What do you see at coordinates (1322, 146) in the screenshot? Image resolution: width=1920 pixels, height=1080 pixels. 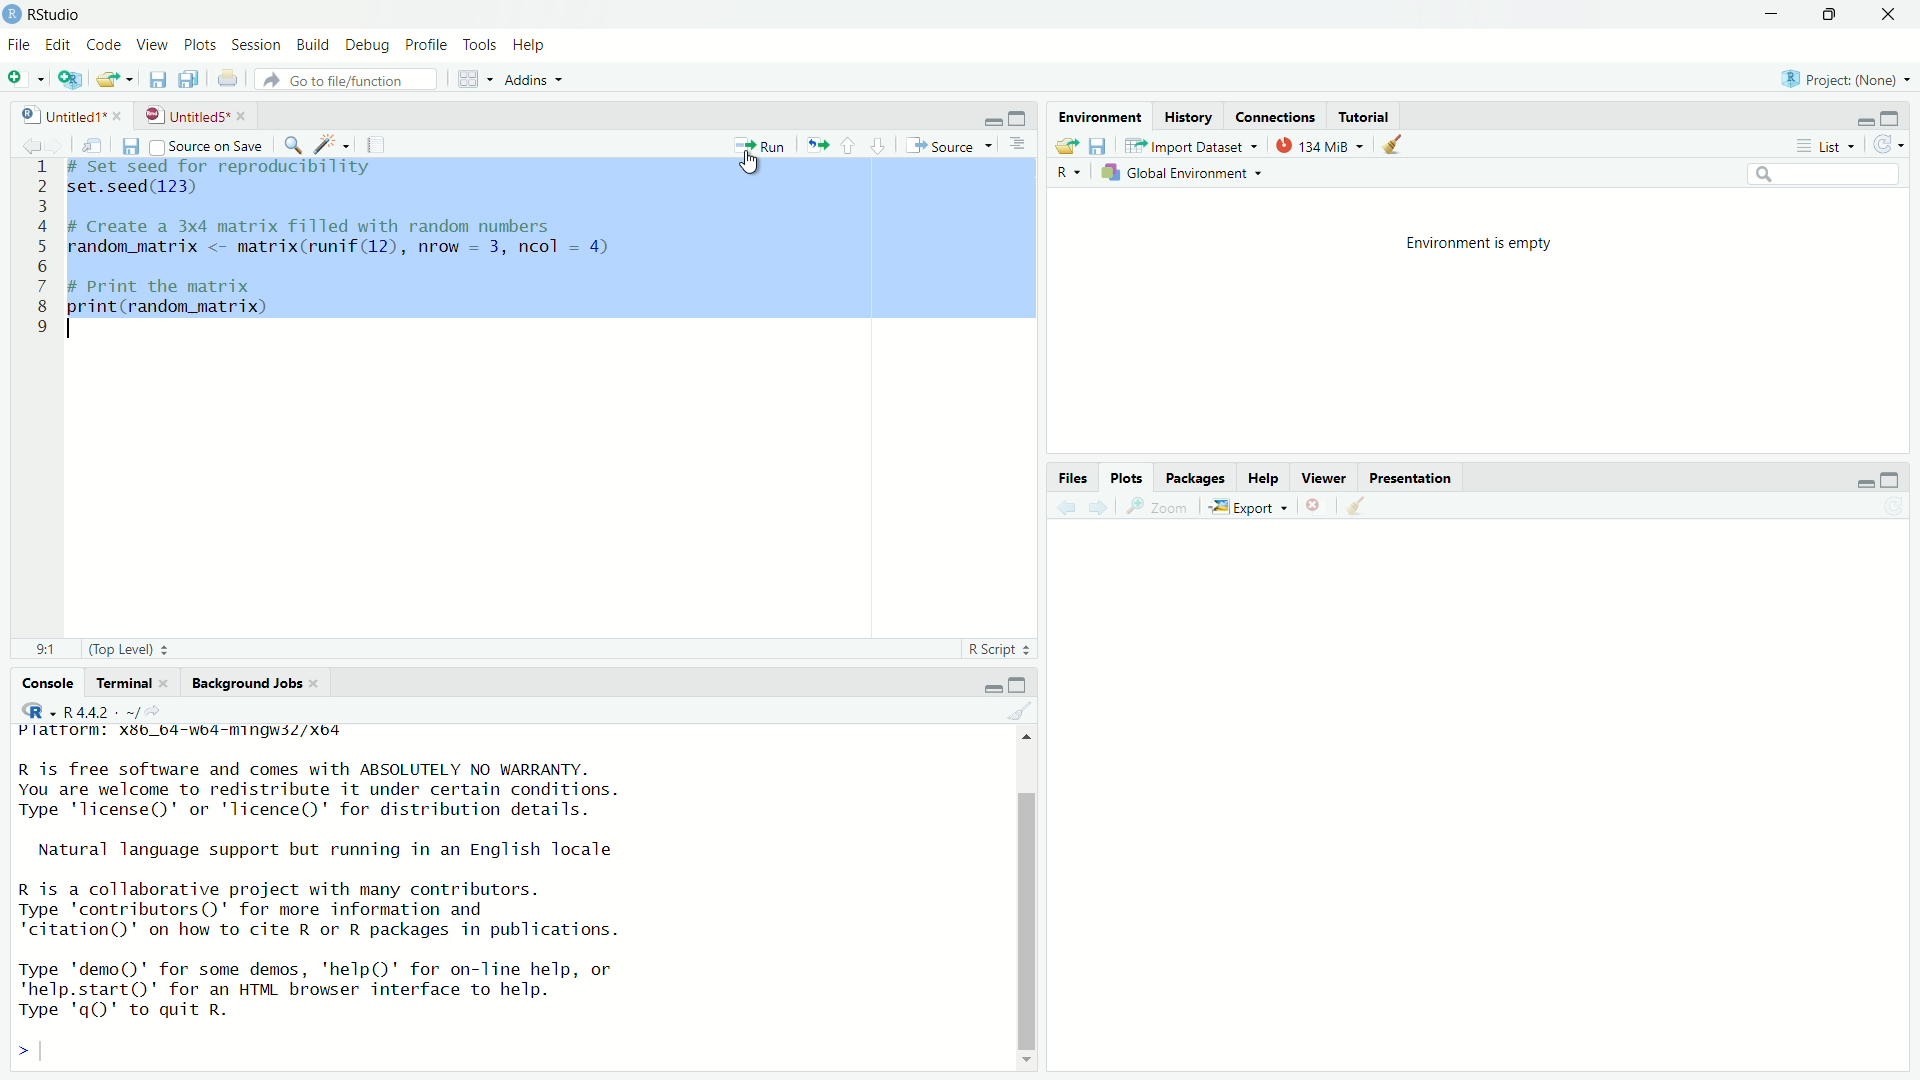 I see `134 MiB +` at bounding box center [1322, 146].